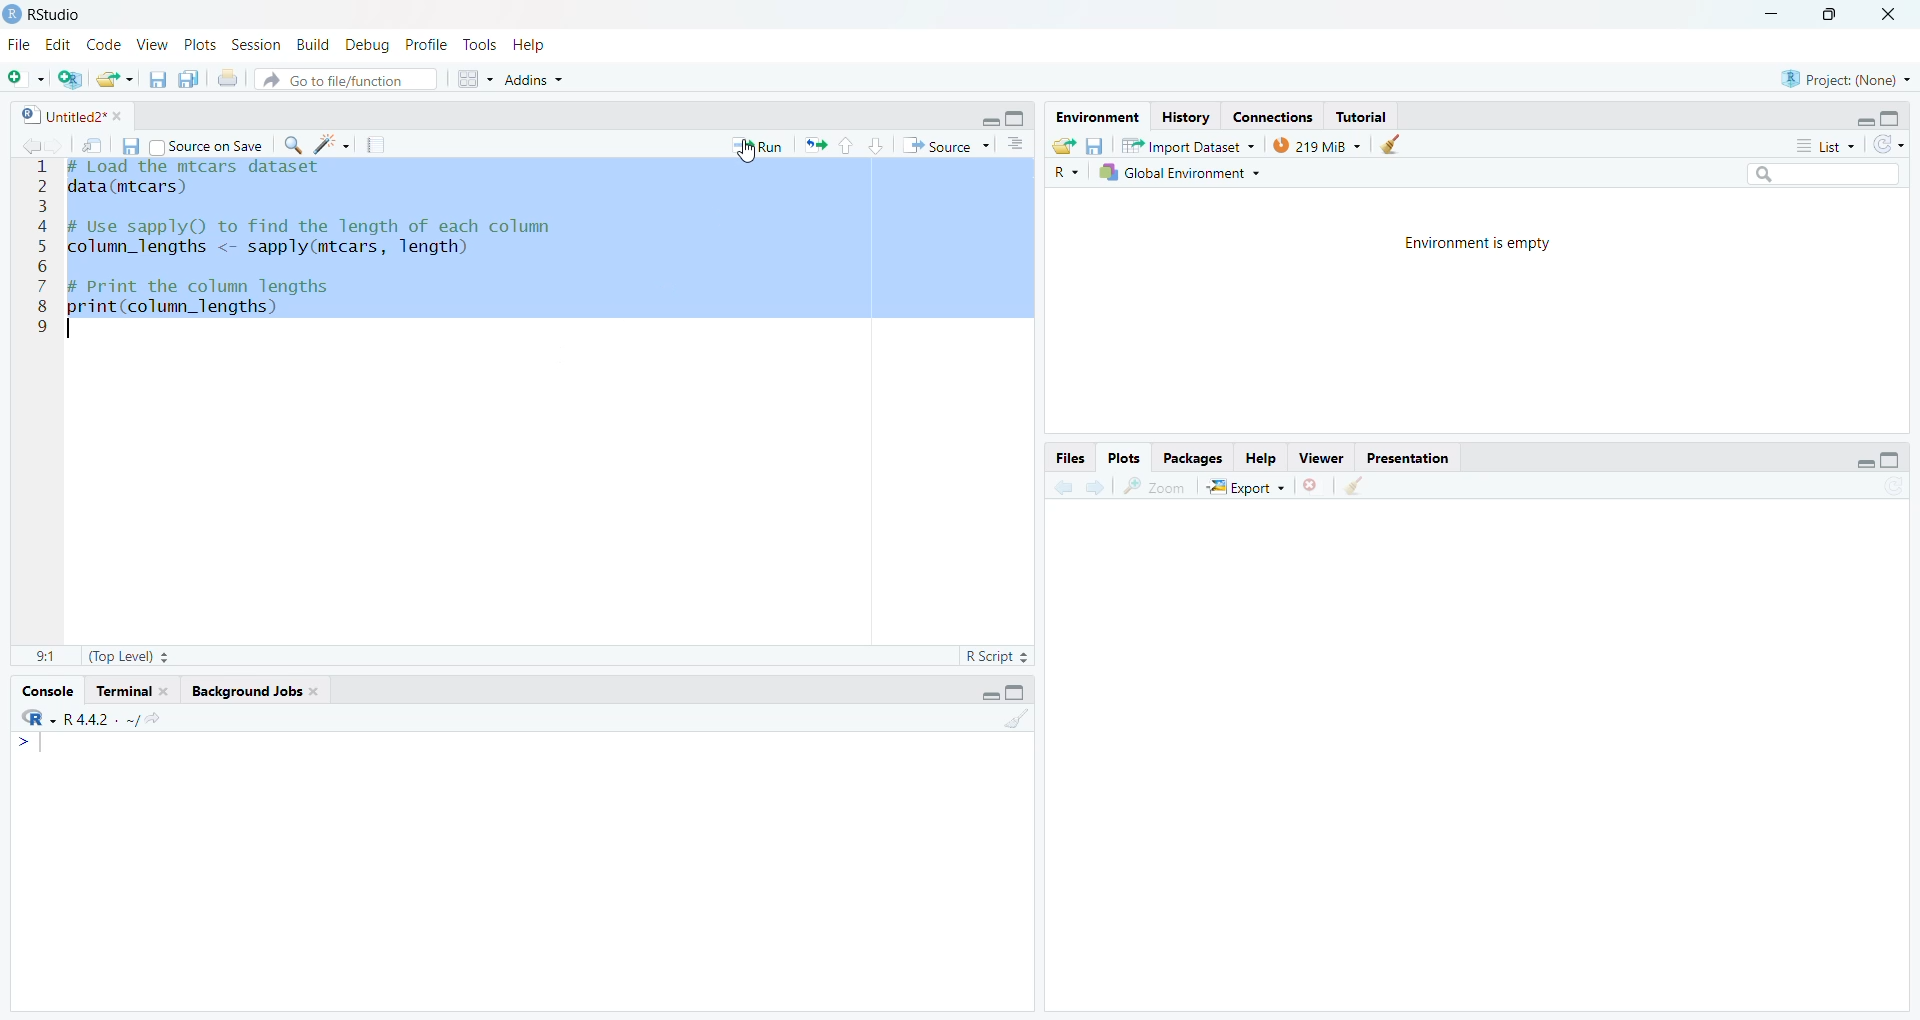 The image size is (1920, 1020). What do you see at coordinates (376, 144) in the screenshot?
I see `Compile report` at bounding box center [376, 144].